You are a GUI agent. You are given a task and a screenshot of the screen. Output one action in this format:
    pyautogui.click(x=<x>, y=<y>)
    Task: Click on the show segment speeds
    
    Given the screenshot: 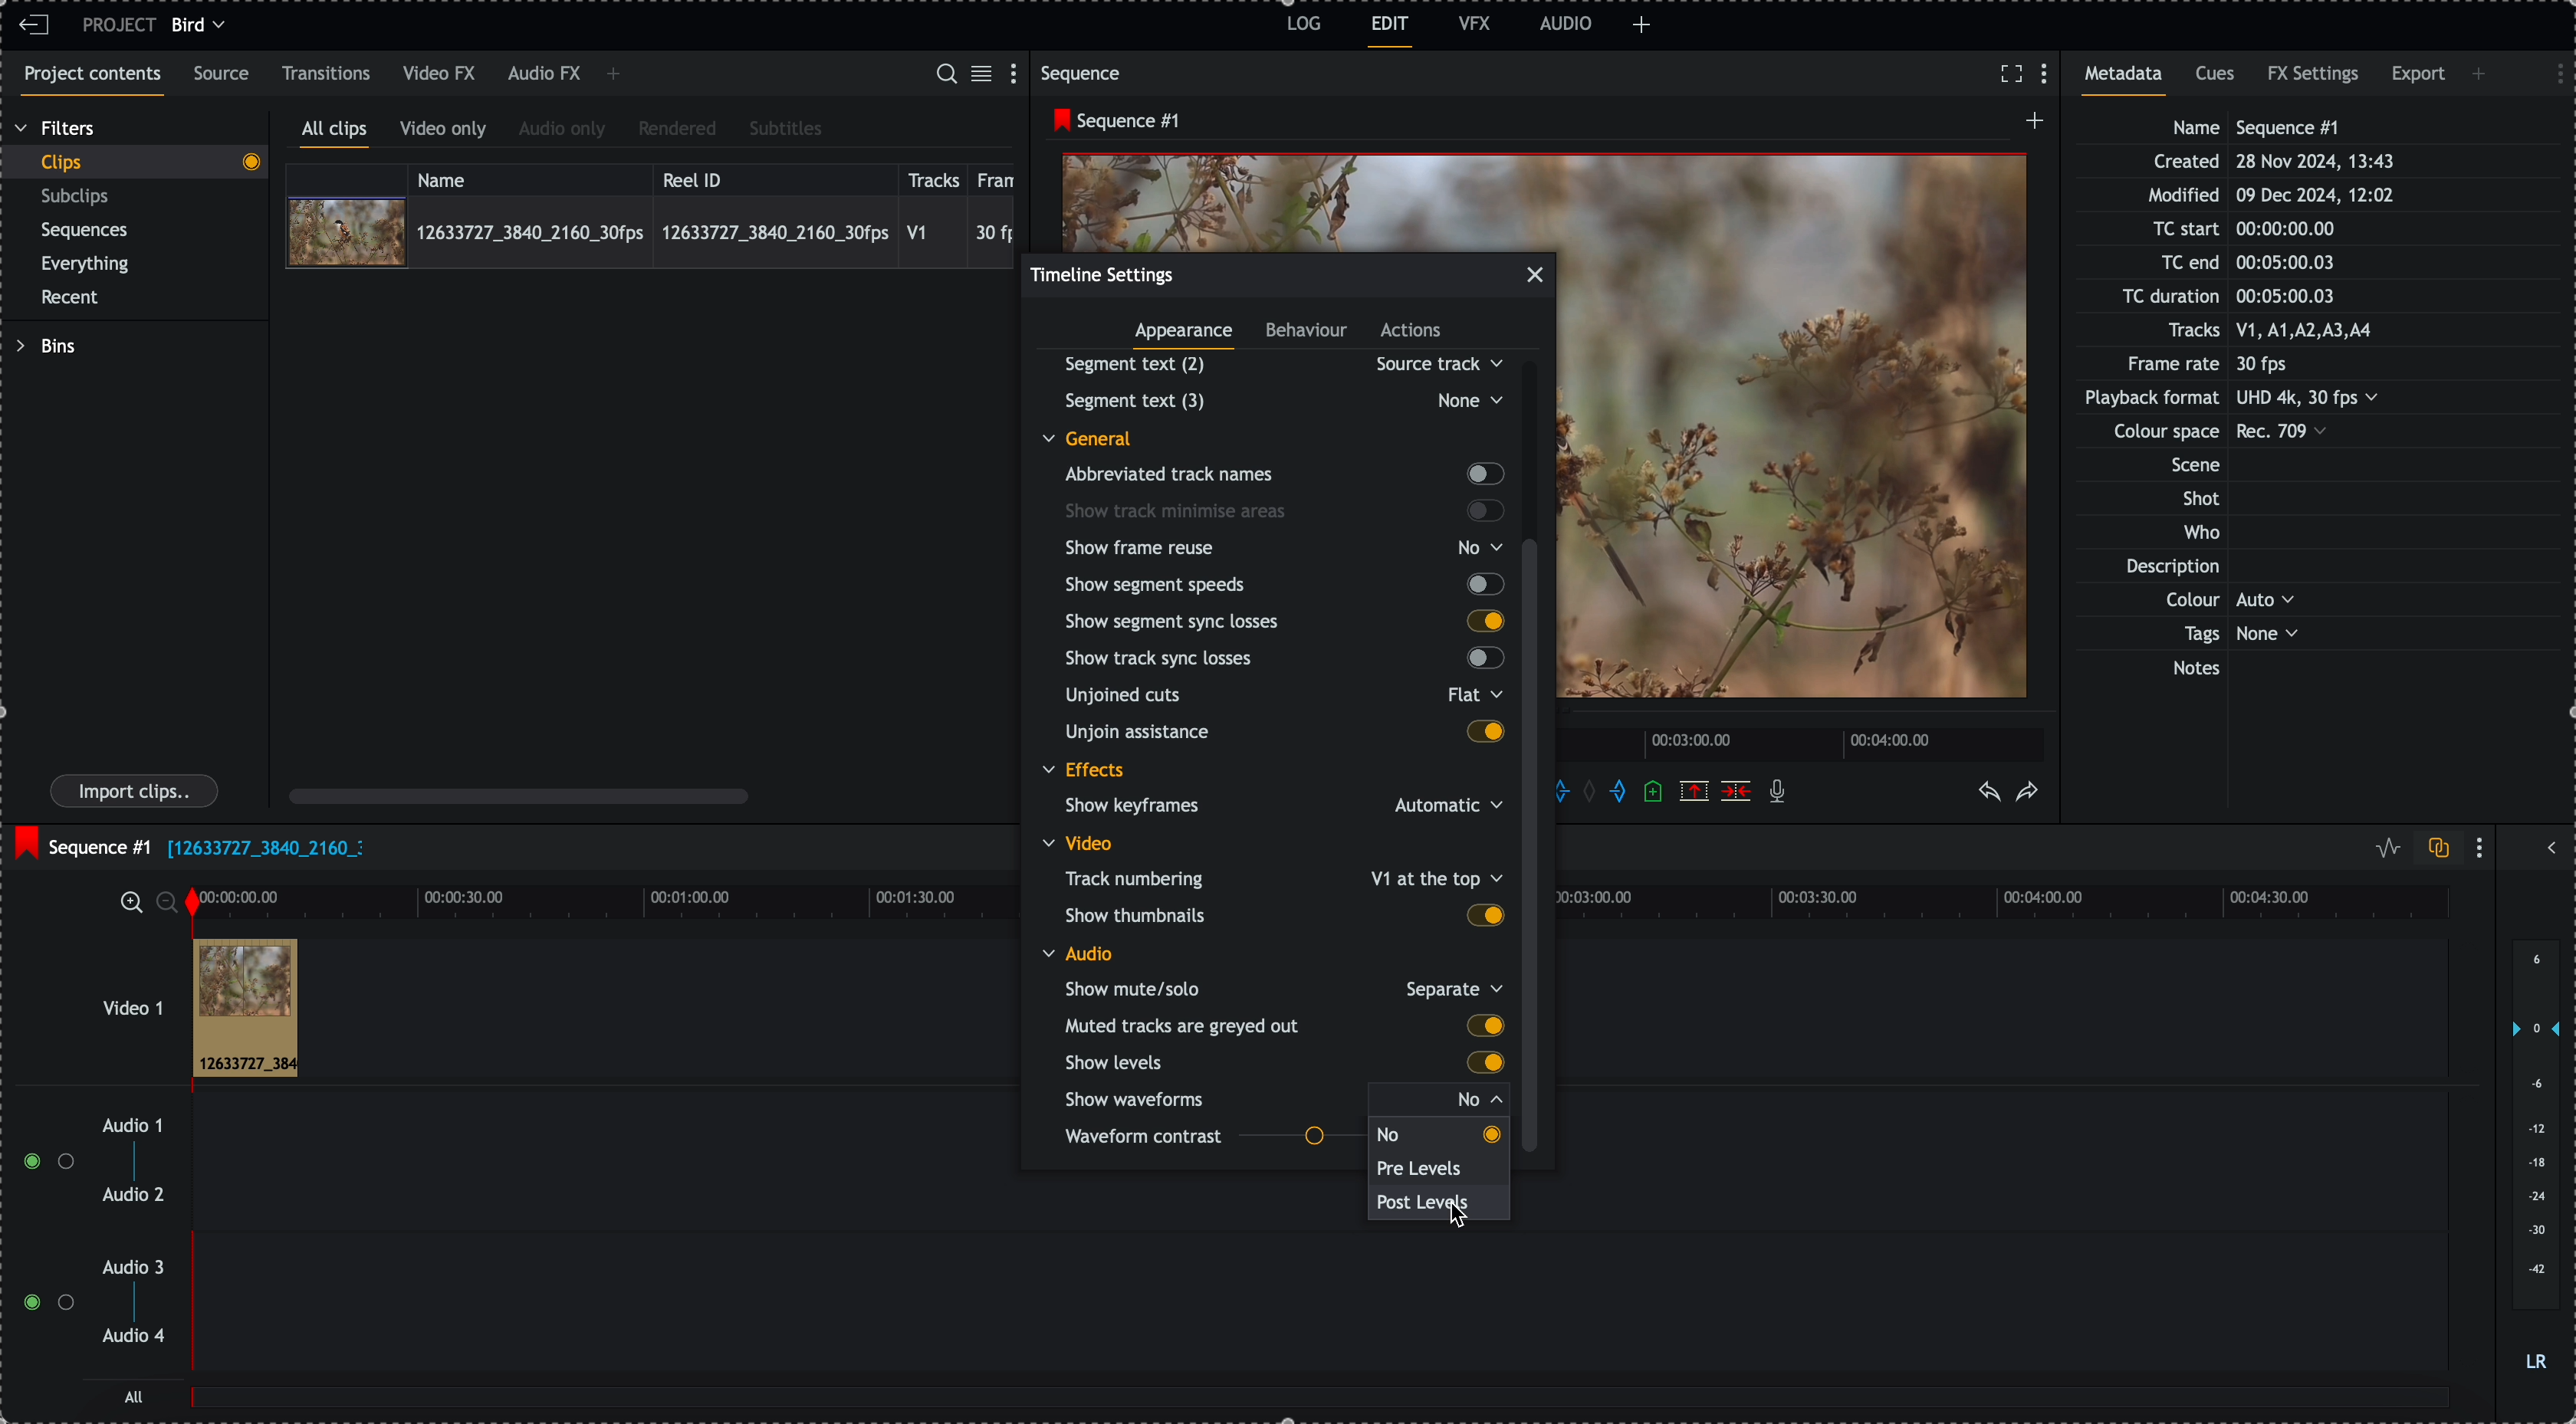 What is the action you would take?
    pyautogui.click(x=1282, y=584)
    